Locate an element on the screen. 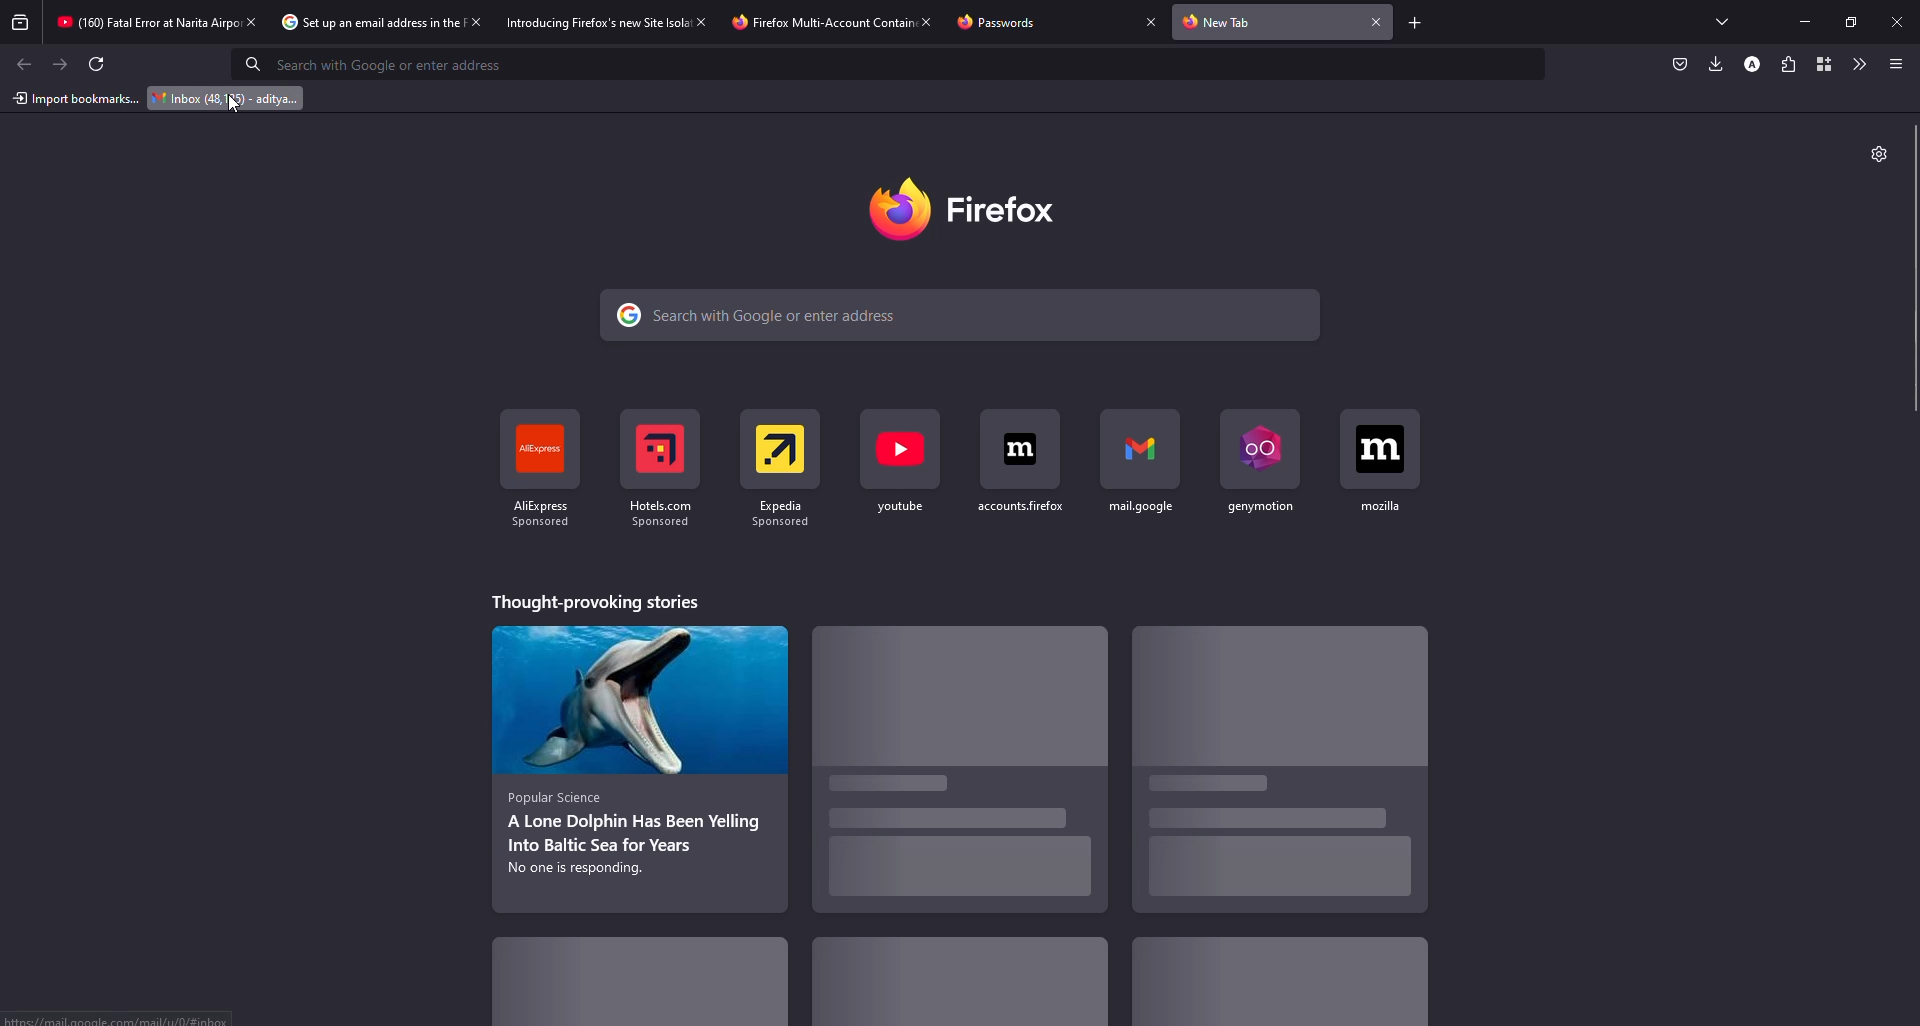  close is located at coordinates (1378, 21).